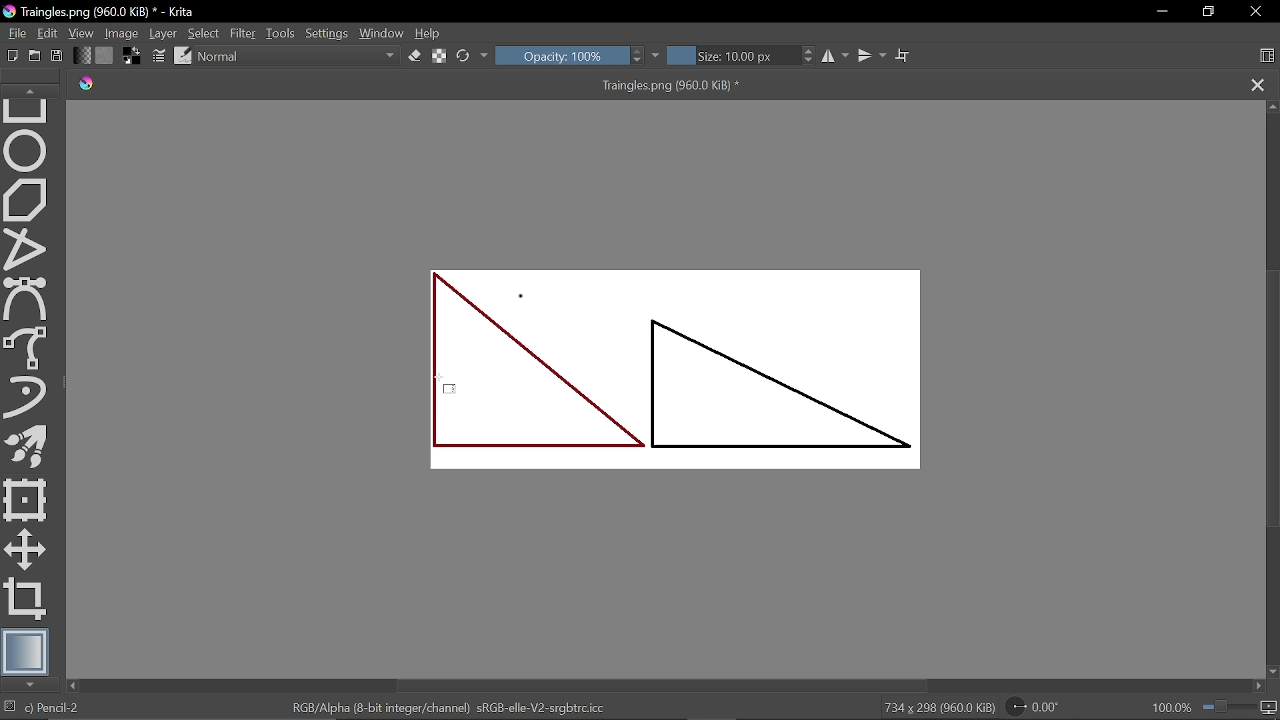 The width and height of the screenshot is (1280, 720). Describe the element at coordinates (282, 33) in the screenshot. I see `Tools` at that location.